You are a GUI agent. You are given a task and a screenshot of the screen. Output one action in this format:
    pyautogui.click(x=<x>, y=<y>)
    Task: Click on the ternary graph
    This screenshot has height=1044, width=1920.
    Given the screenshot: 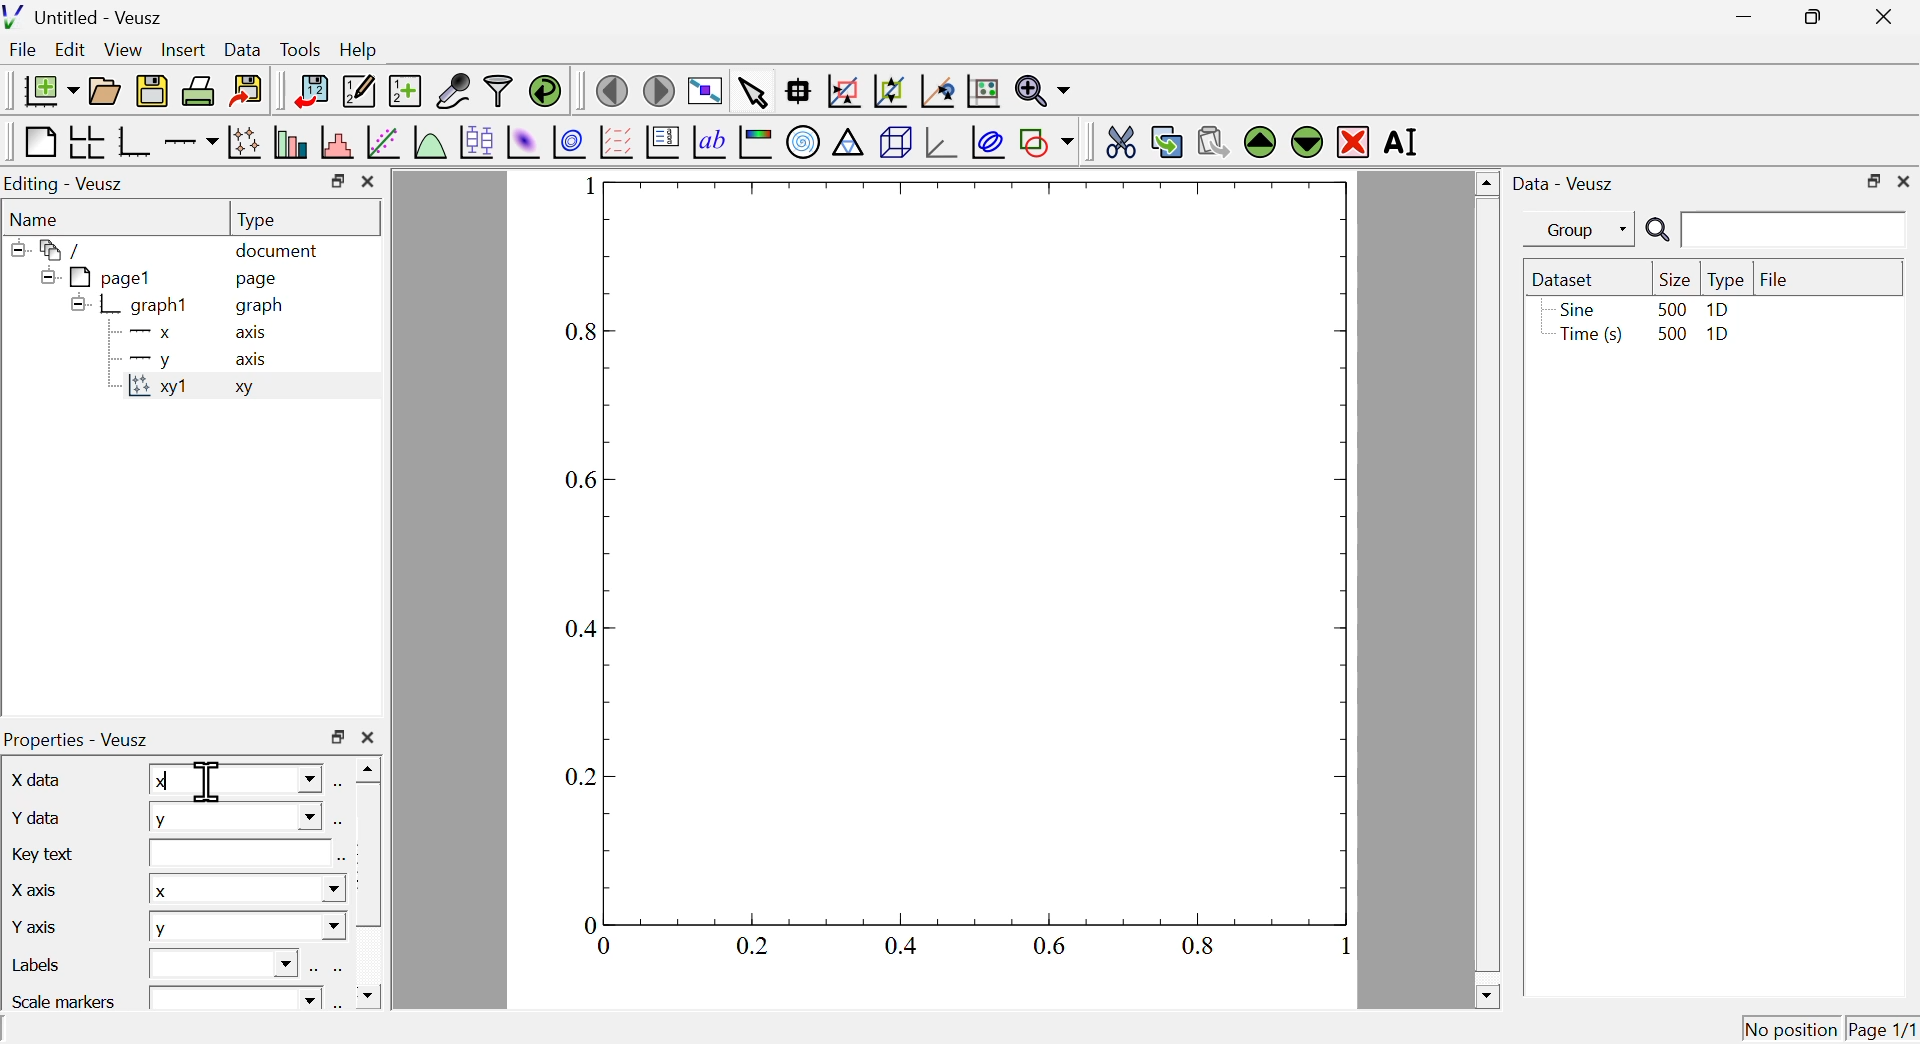 What is the action you would take?
    pyautogui.click(x=849, y=145)
    